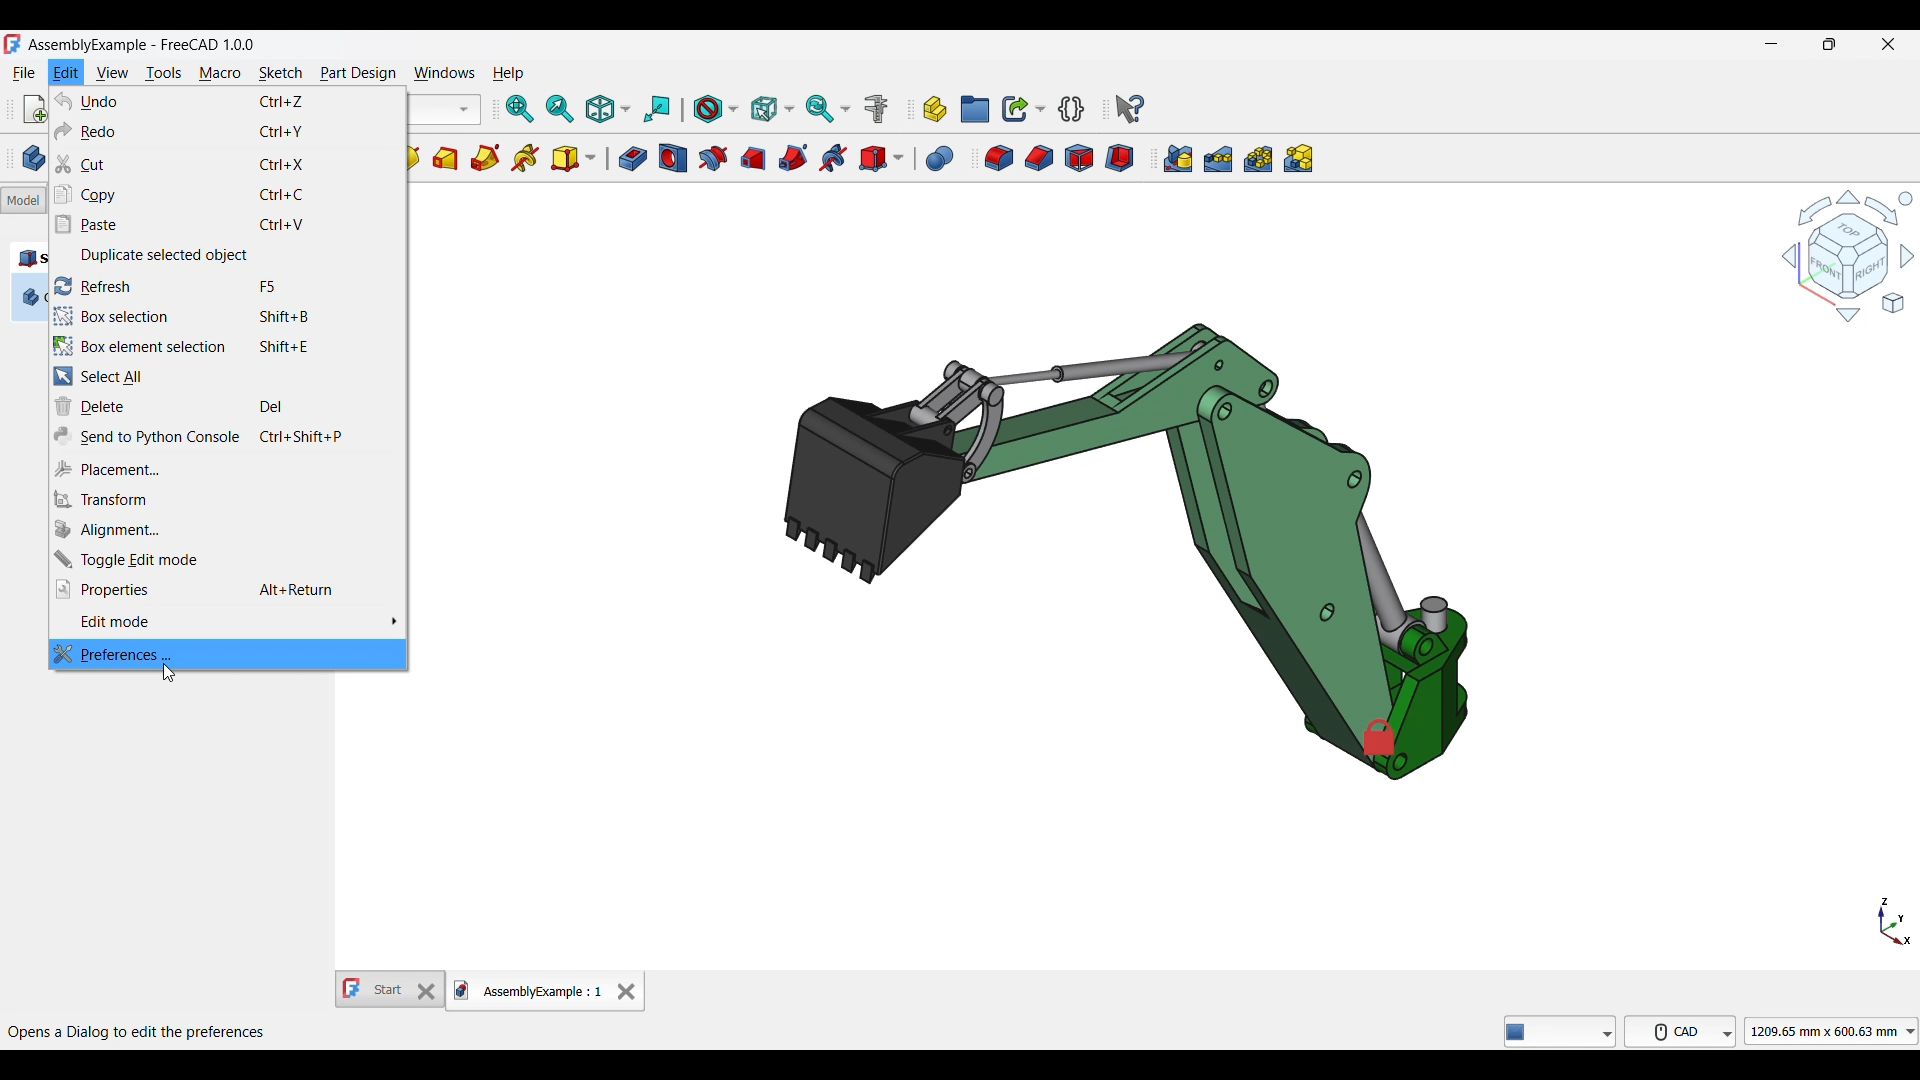 The width and height of the screenshot is (1920, 1080). I want to click on Sync view options, so click(828, 109).